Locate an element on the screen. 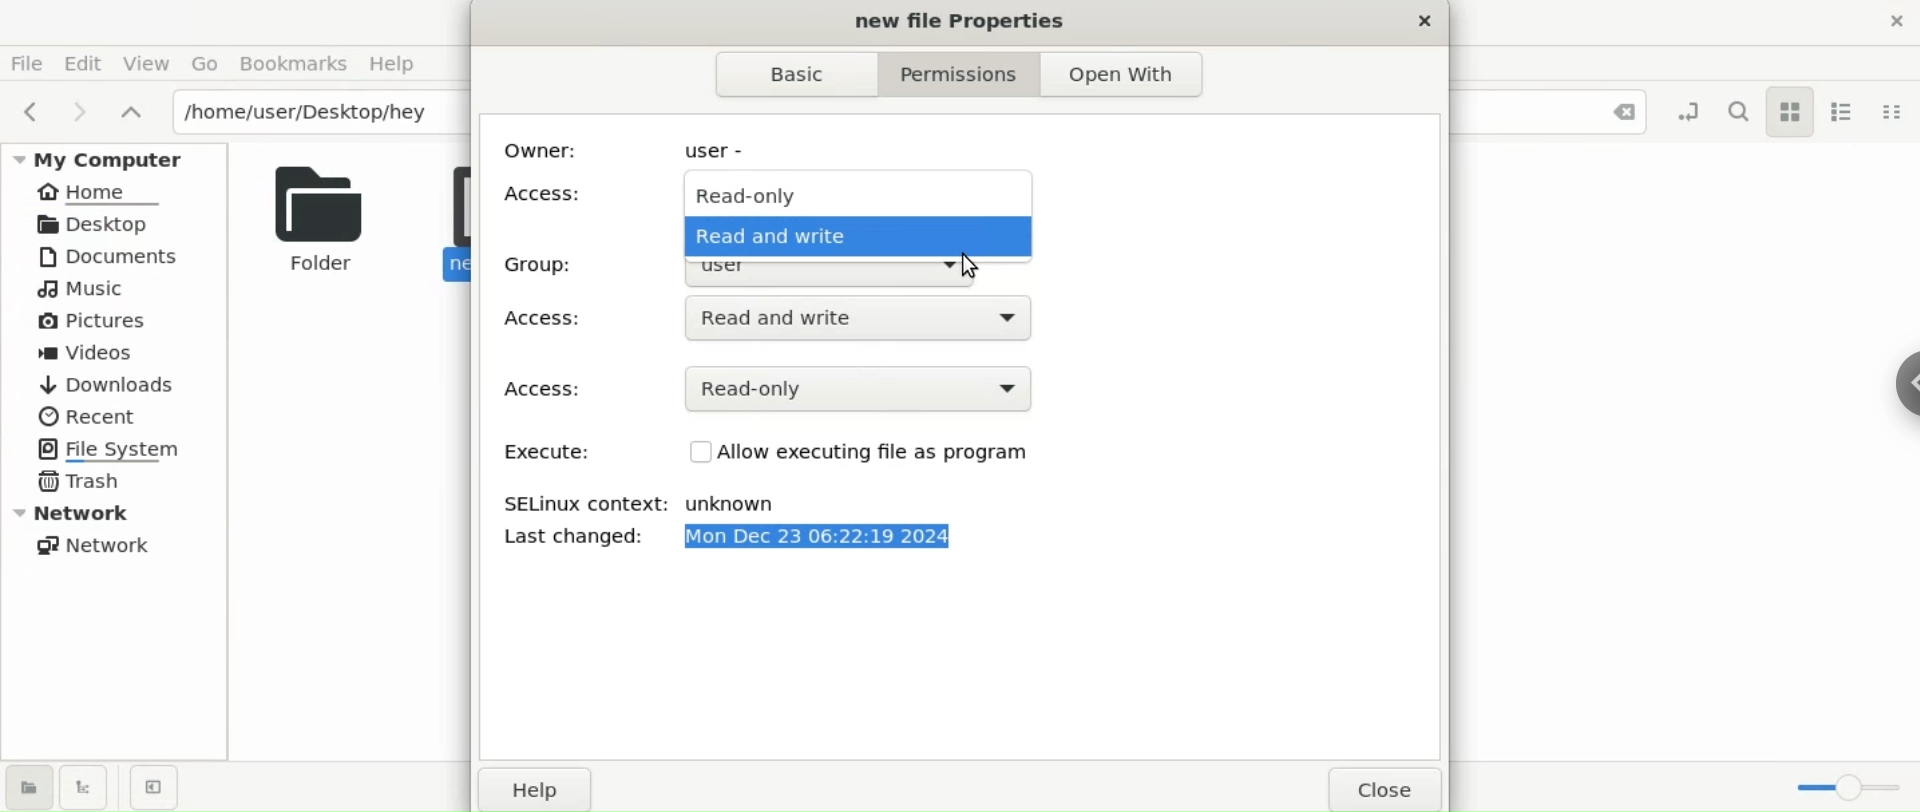 This screenshot has width=1920, height=812. My Computer is located at coordinates (118, 158).